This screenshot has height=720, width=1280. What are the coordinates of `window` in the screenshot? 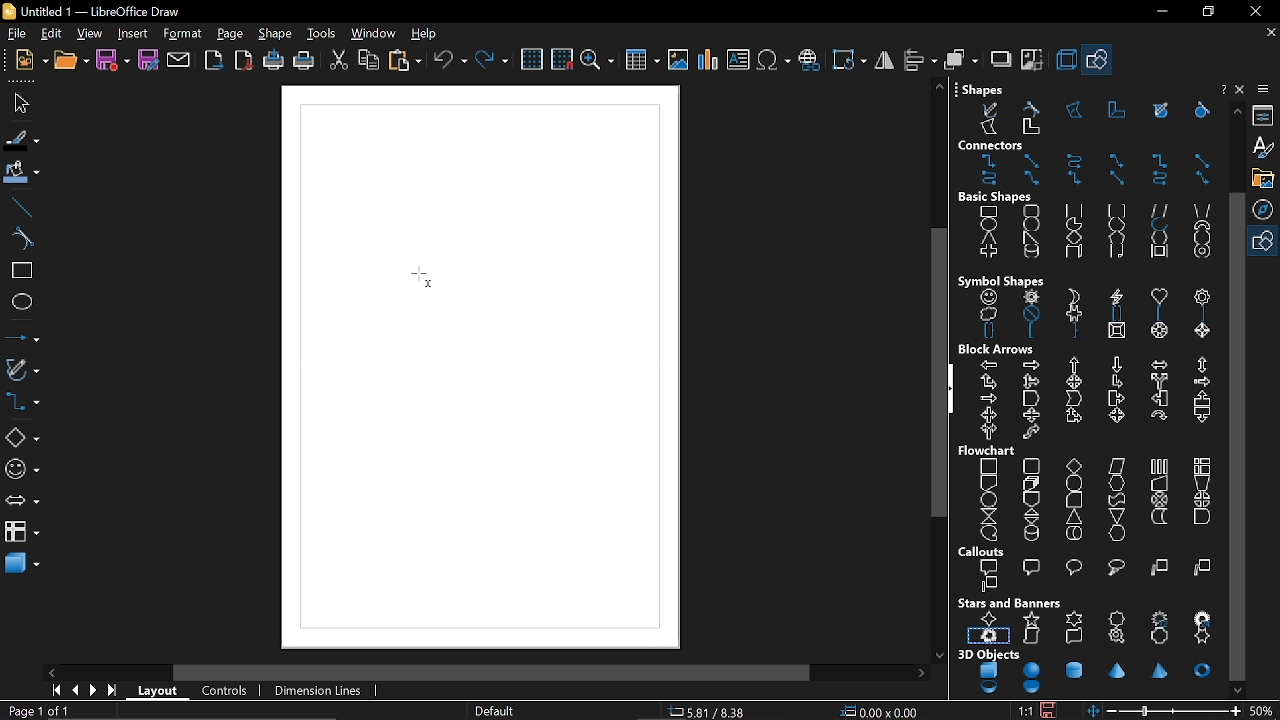 It's located at (374, 34).